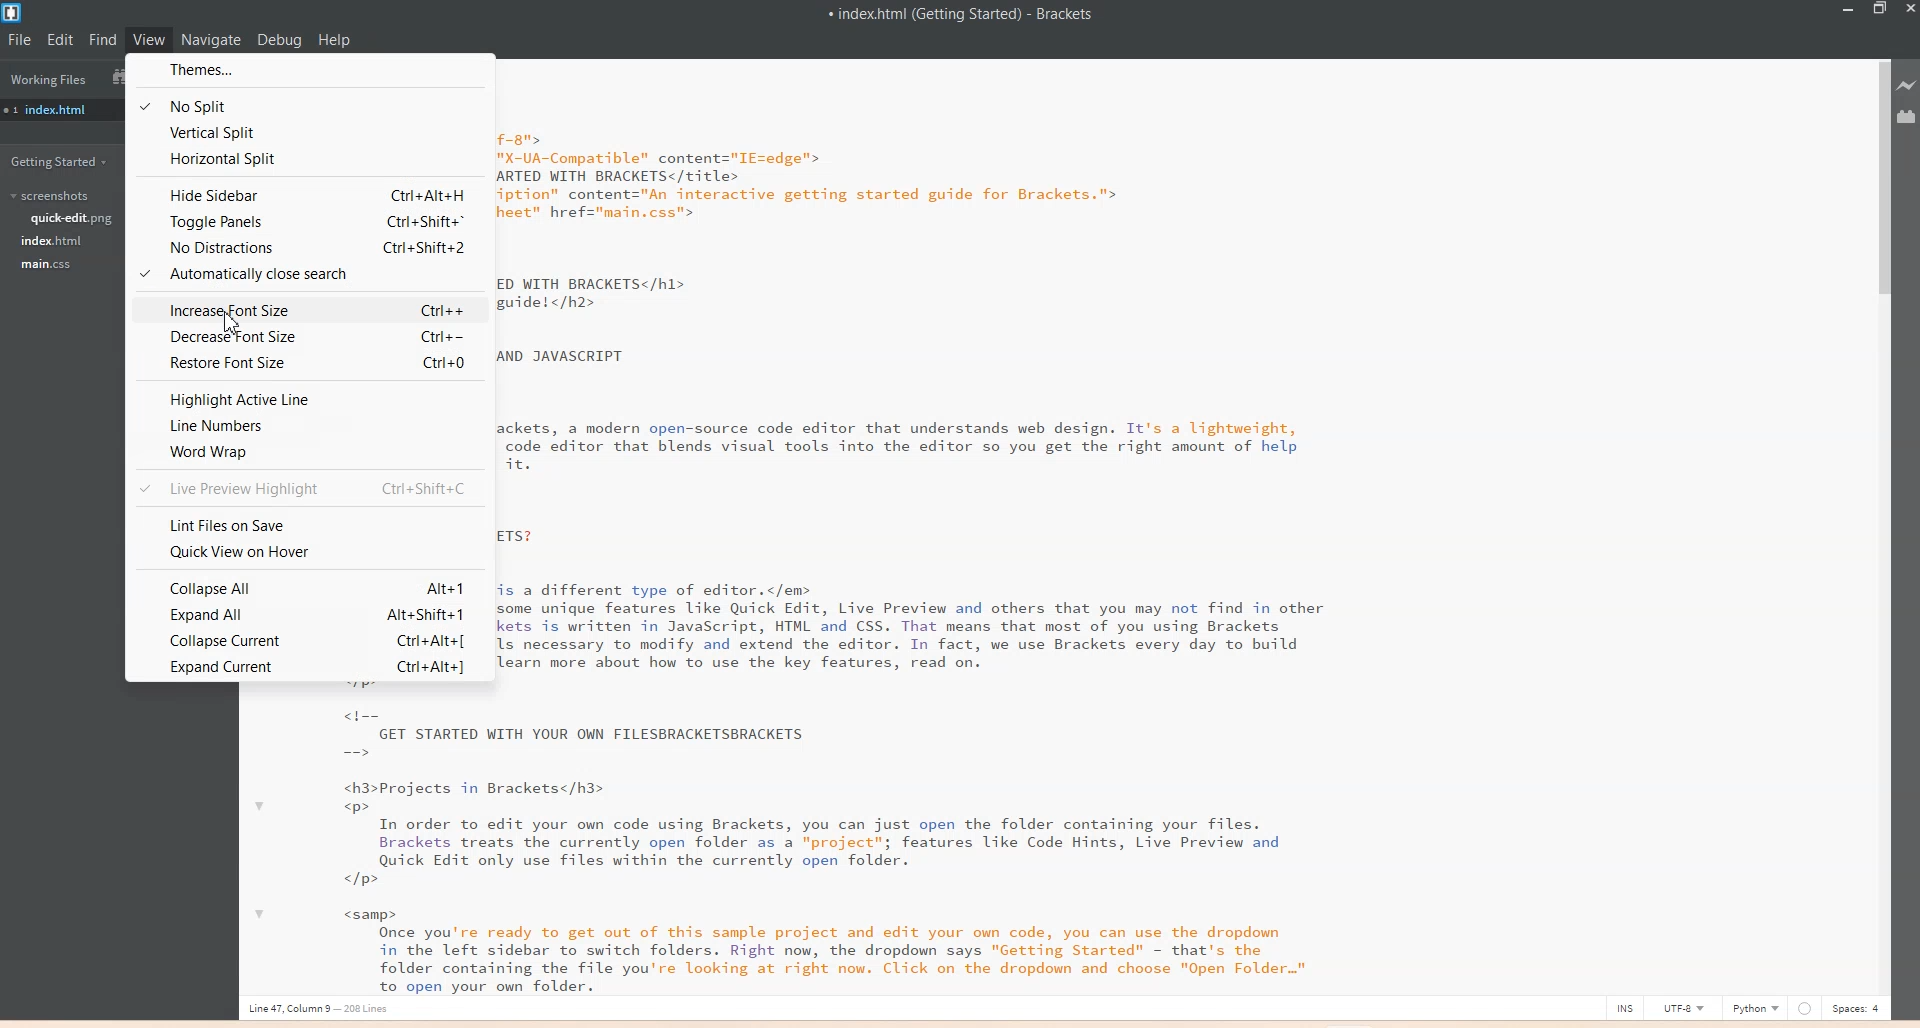 This screenshot has width=1920, height=1028. What do you see at coordinates (1625, 1007) in the screenshot?
I see `INS` at bounding box center [1625, 1007].